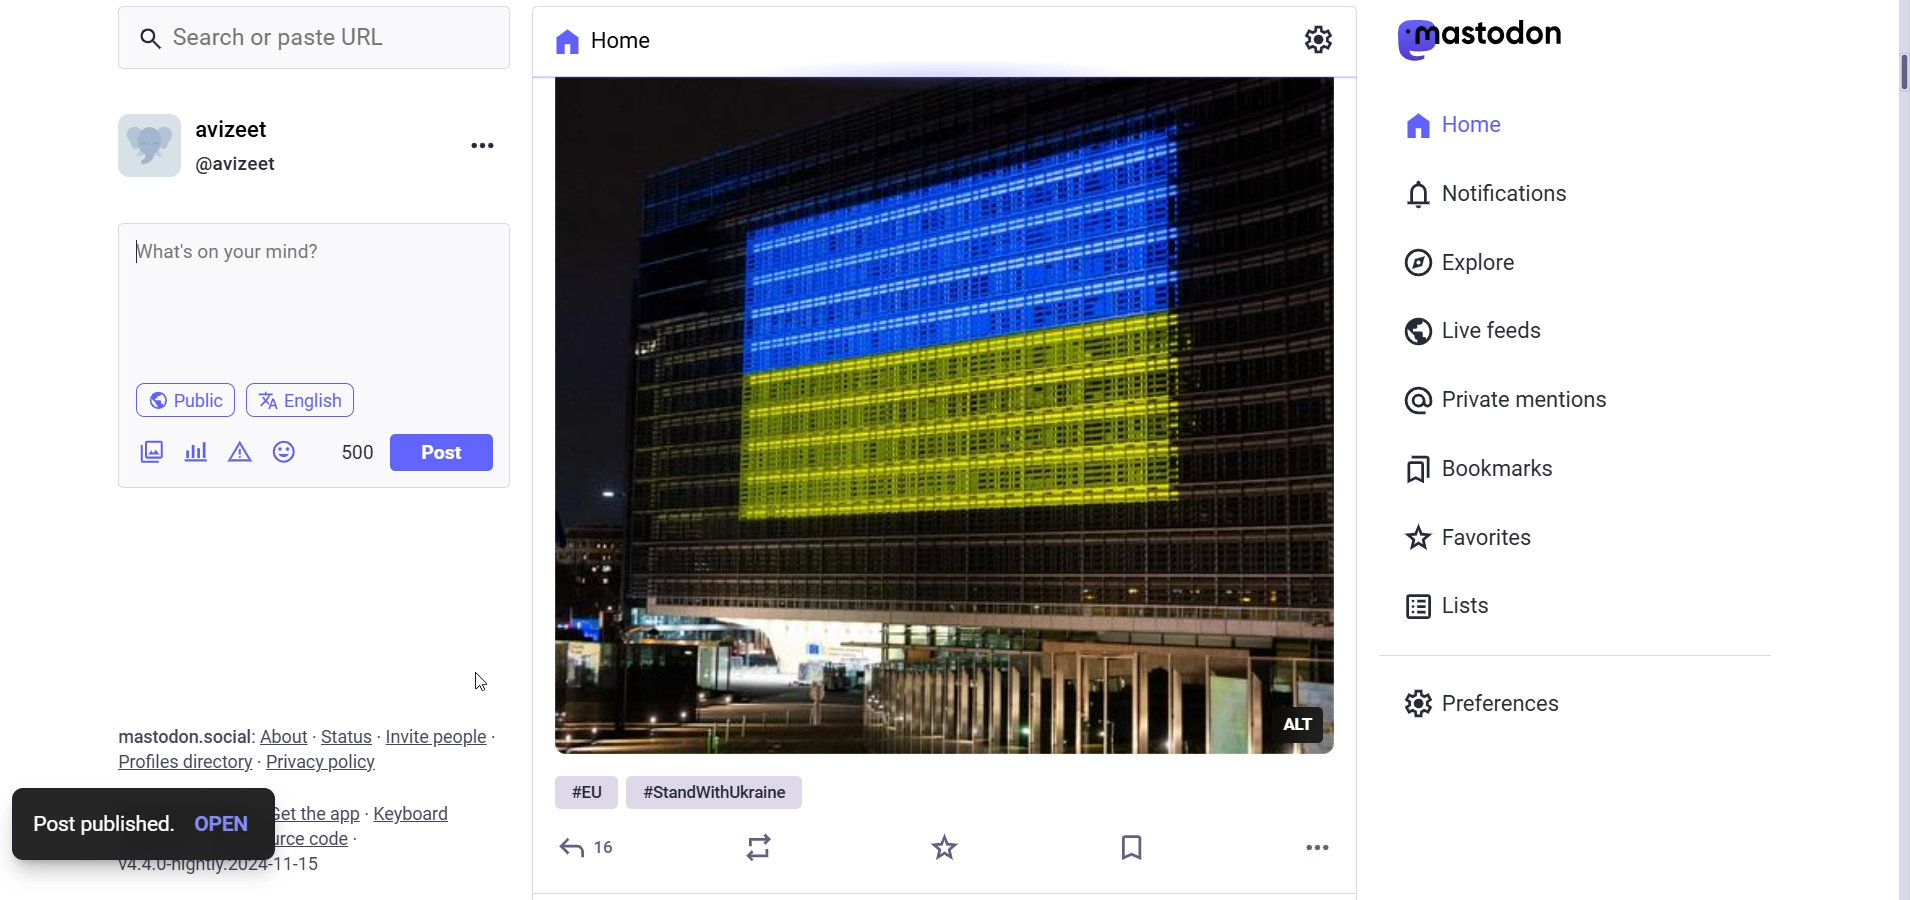 The image size is (1910, 900). What do you see at coordinates (1133, 843) in the screenshot?
I see `Bookmark` at bounding box center [1133, 843].